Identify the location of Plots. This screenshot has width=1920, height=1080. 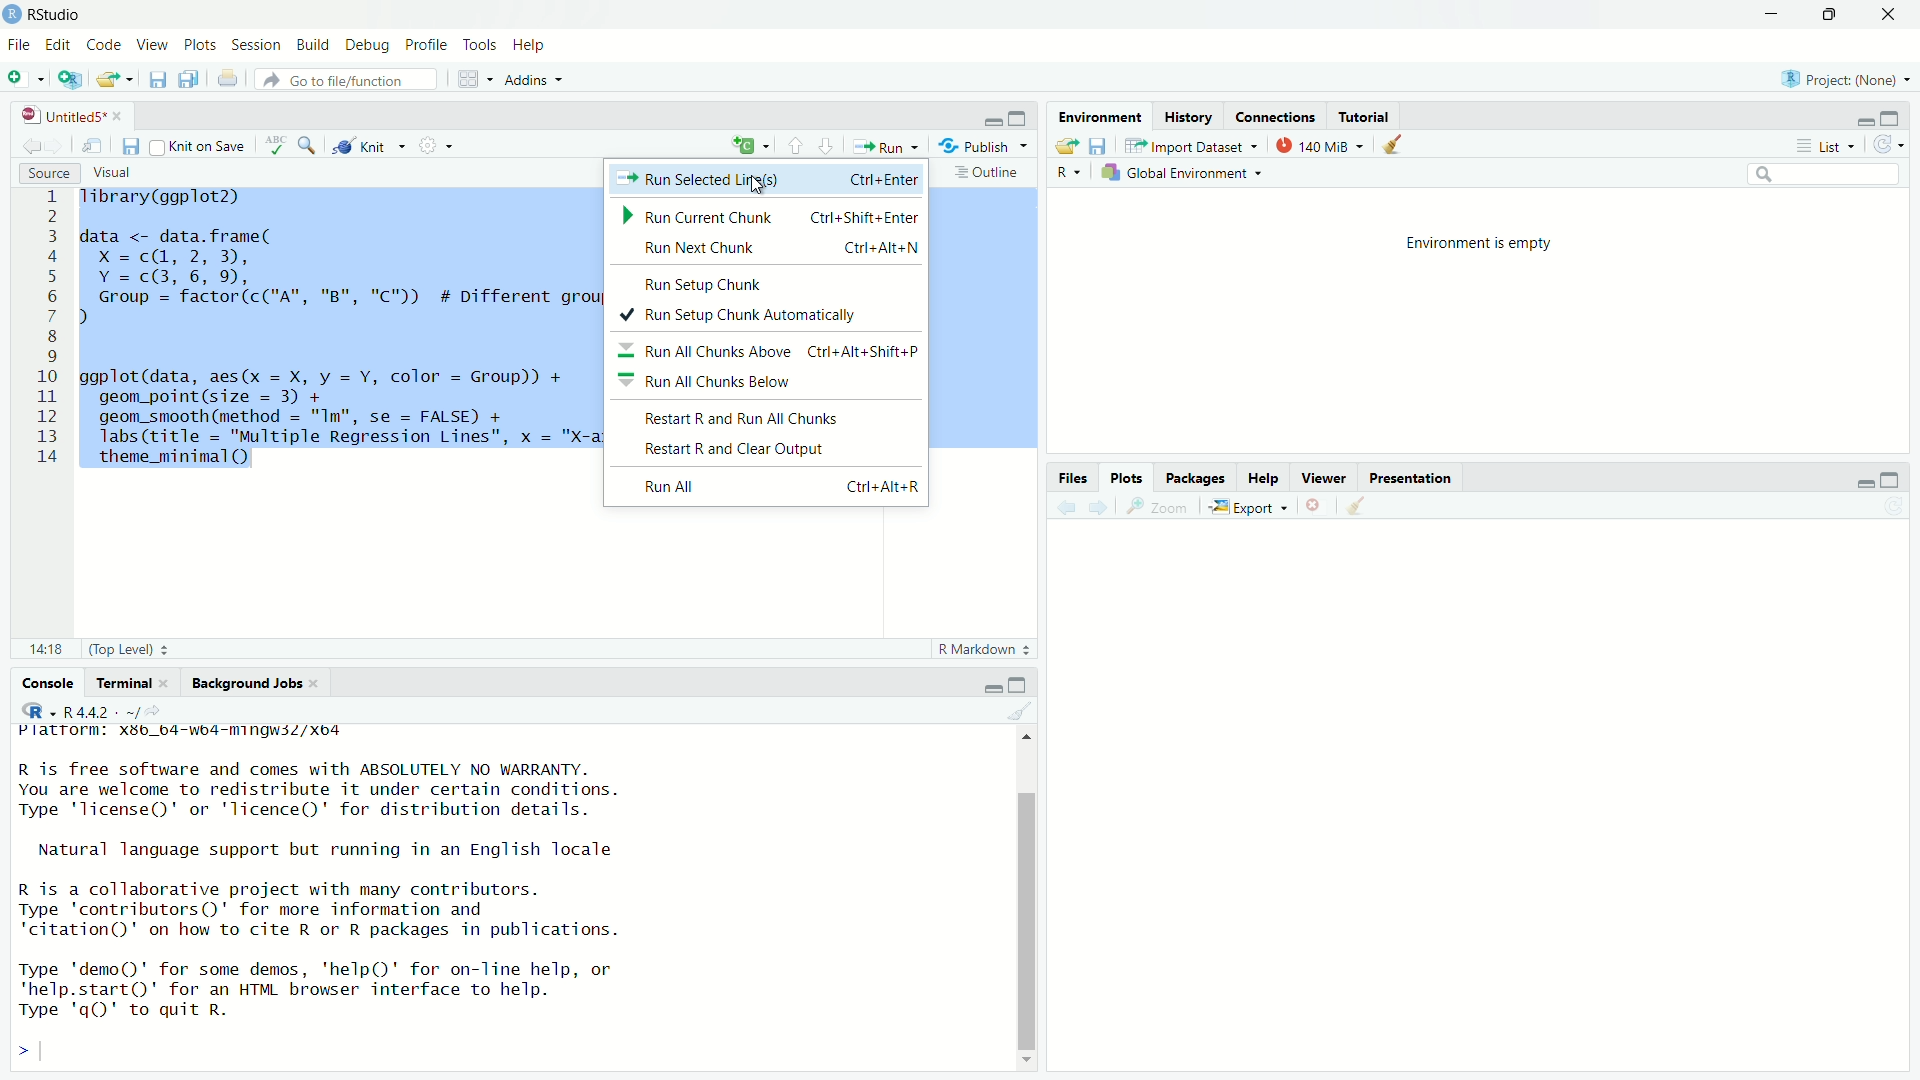
(1122, 476).